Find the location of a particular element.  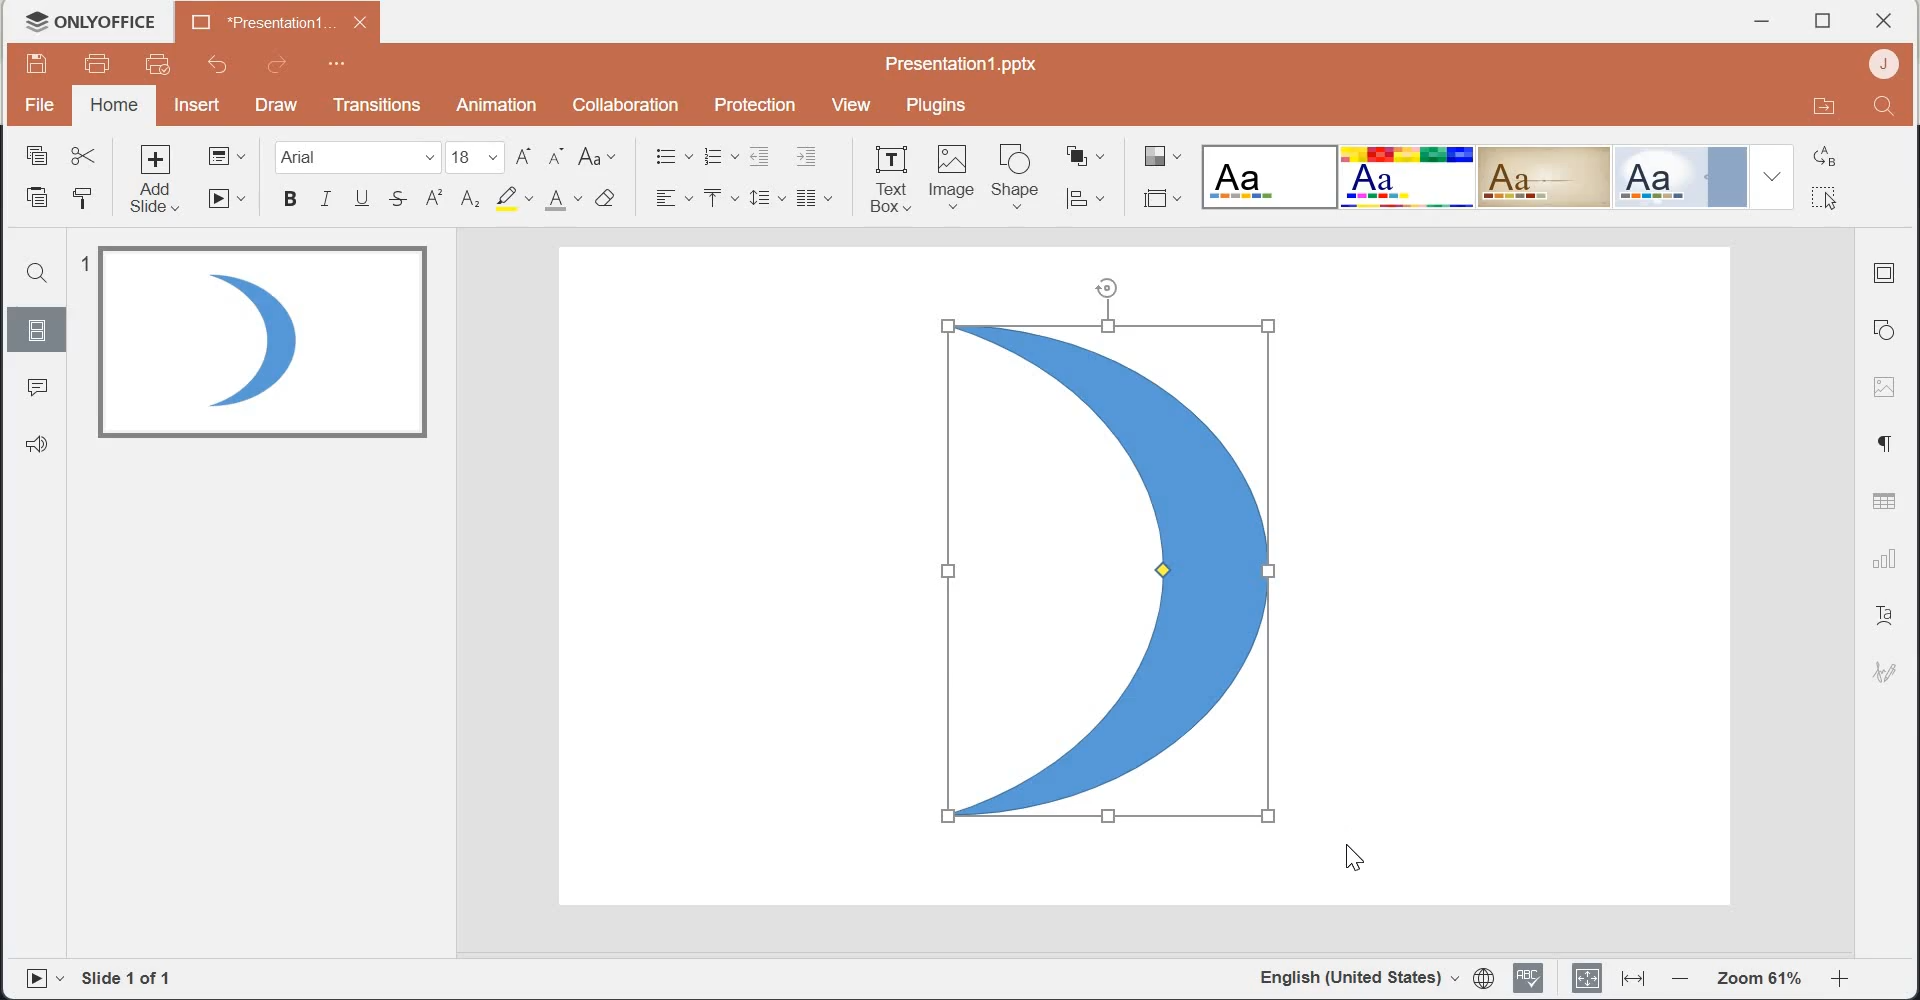

Subscript is located at coordinates (468, 199).